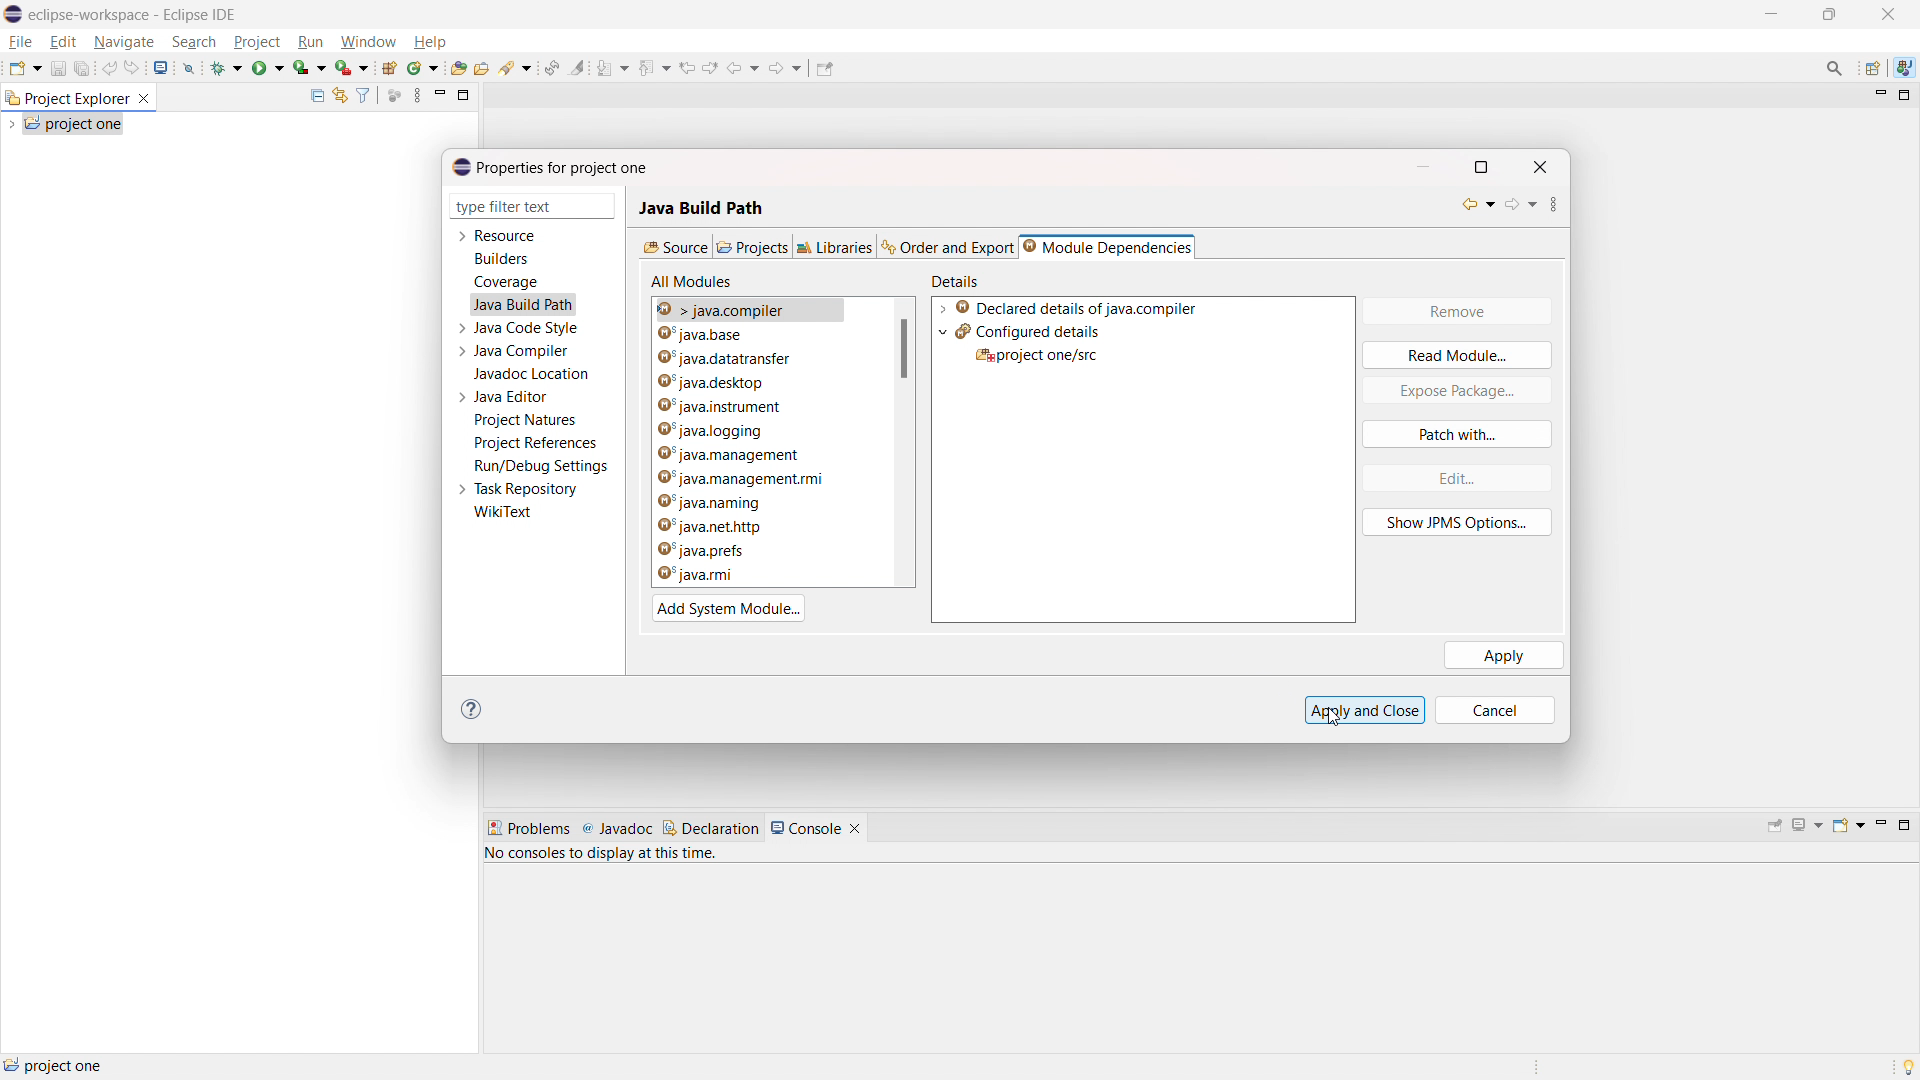 Image resolution: width=1920 pixels, height=1080 pixels. I want to click on maximize, so click(464, 94).